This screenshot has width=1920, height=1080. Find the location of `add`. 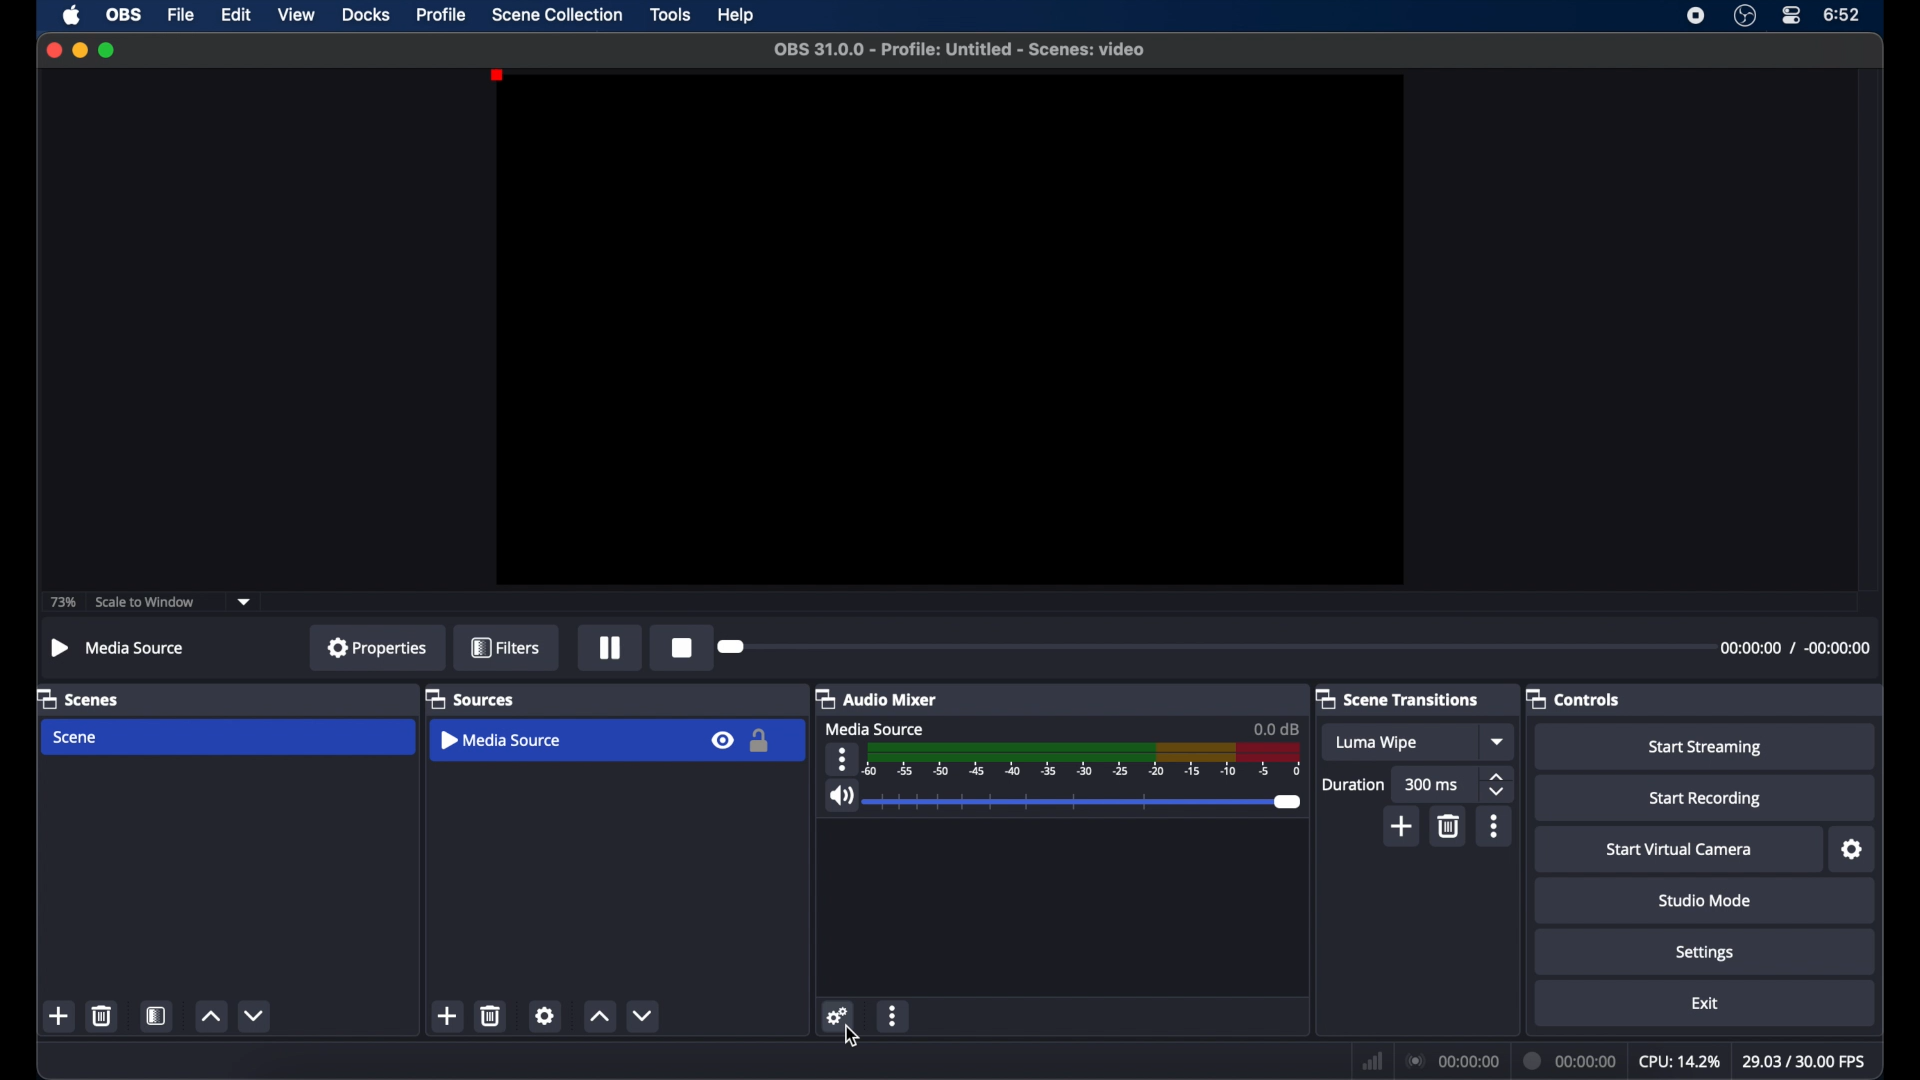

add is located at coordinates (58, 1016).